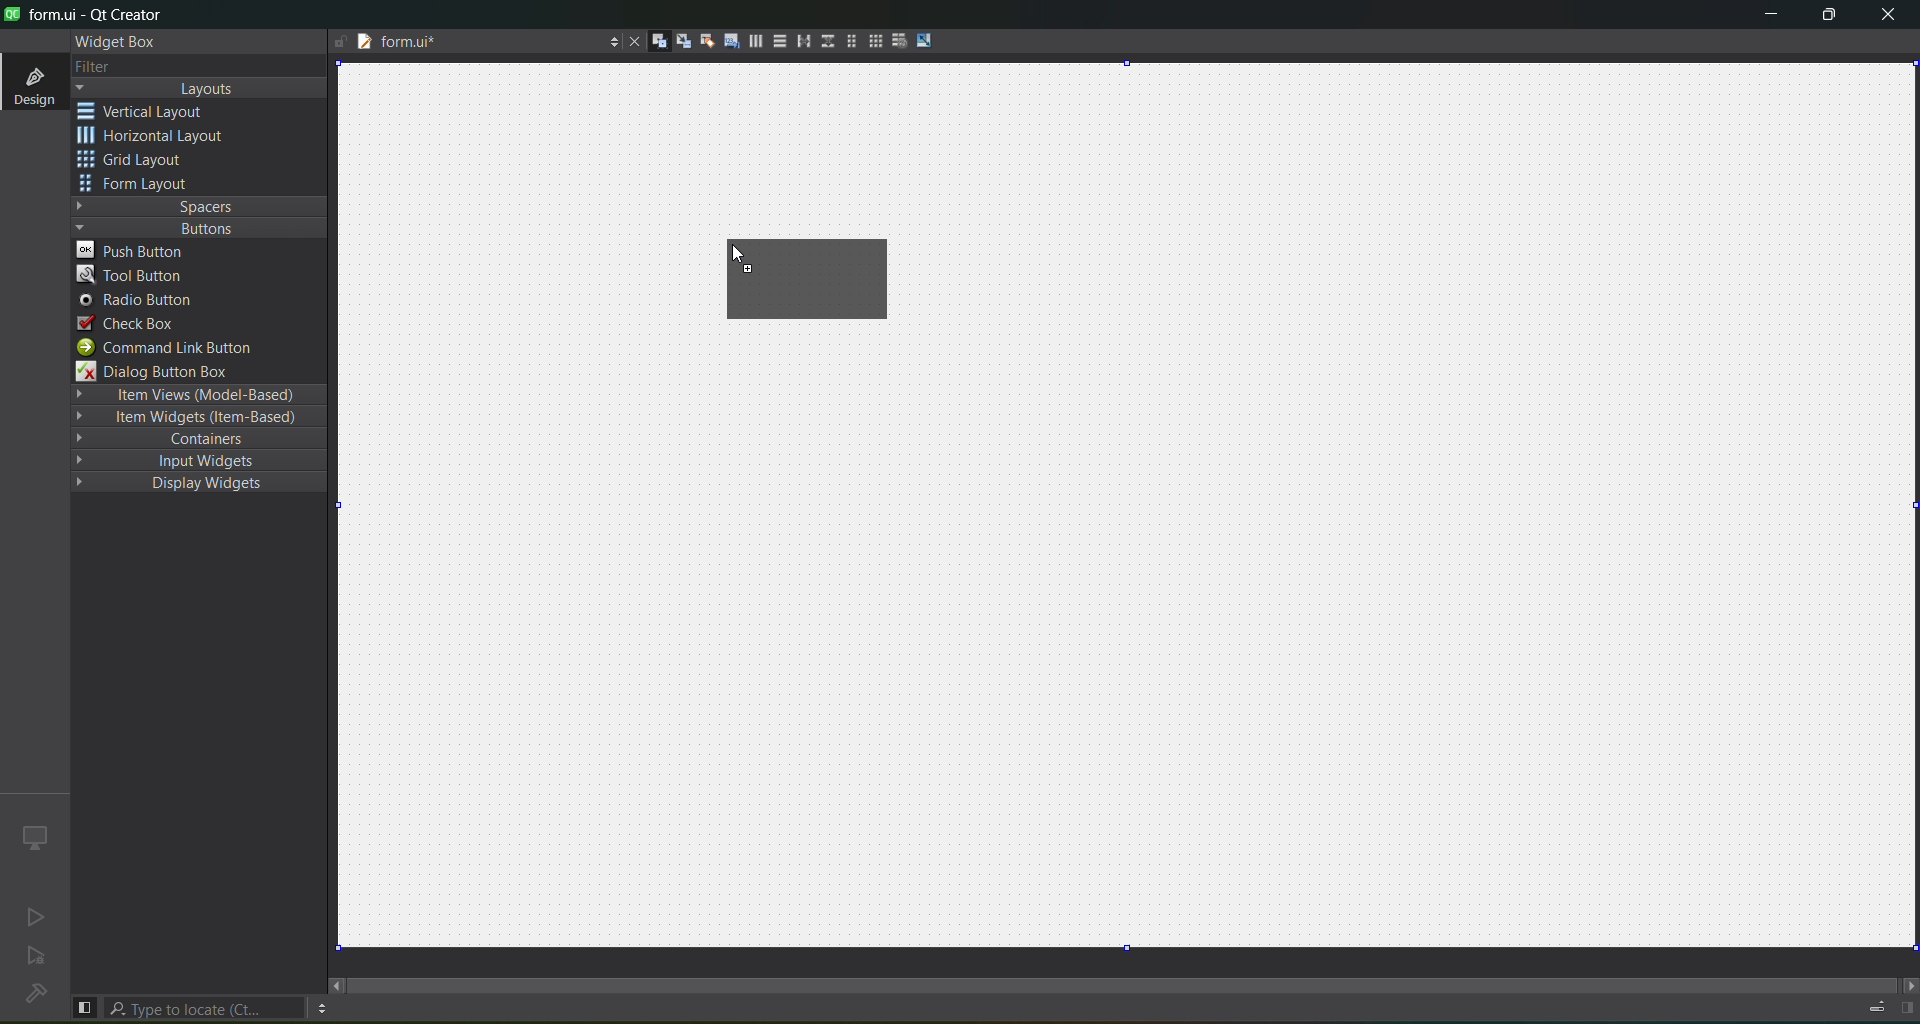 The width and height of the screenshot is (1920, 1024). Describe the element at coordinates (202, 441) in the screenshot. I see `containers` at that location.